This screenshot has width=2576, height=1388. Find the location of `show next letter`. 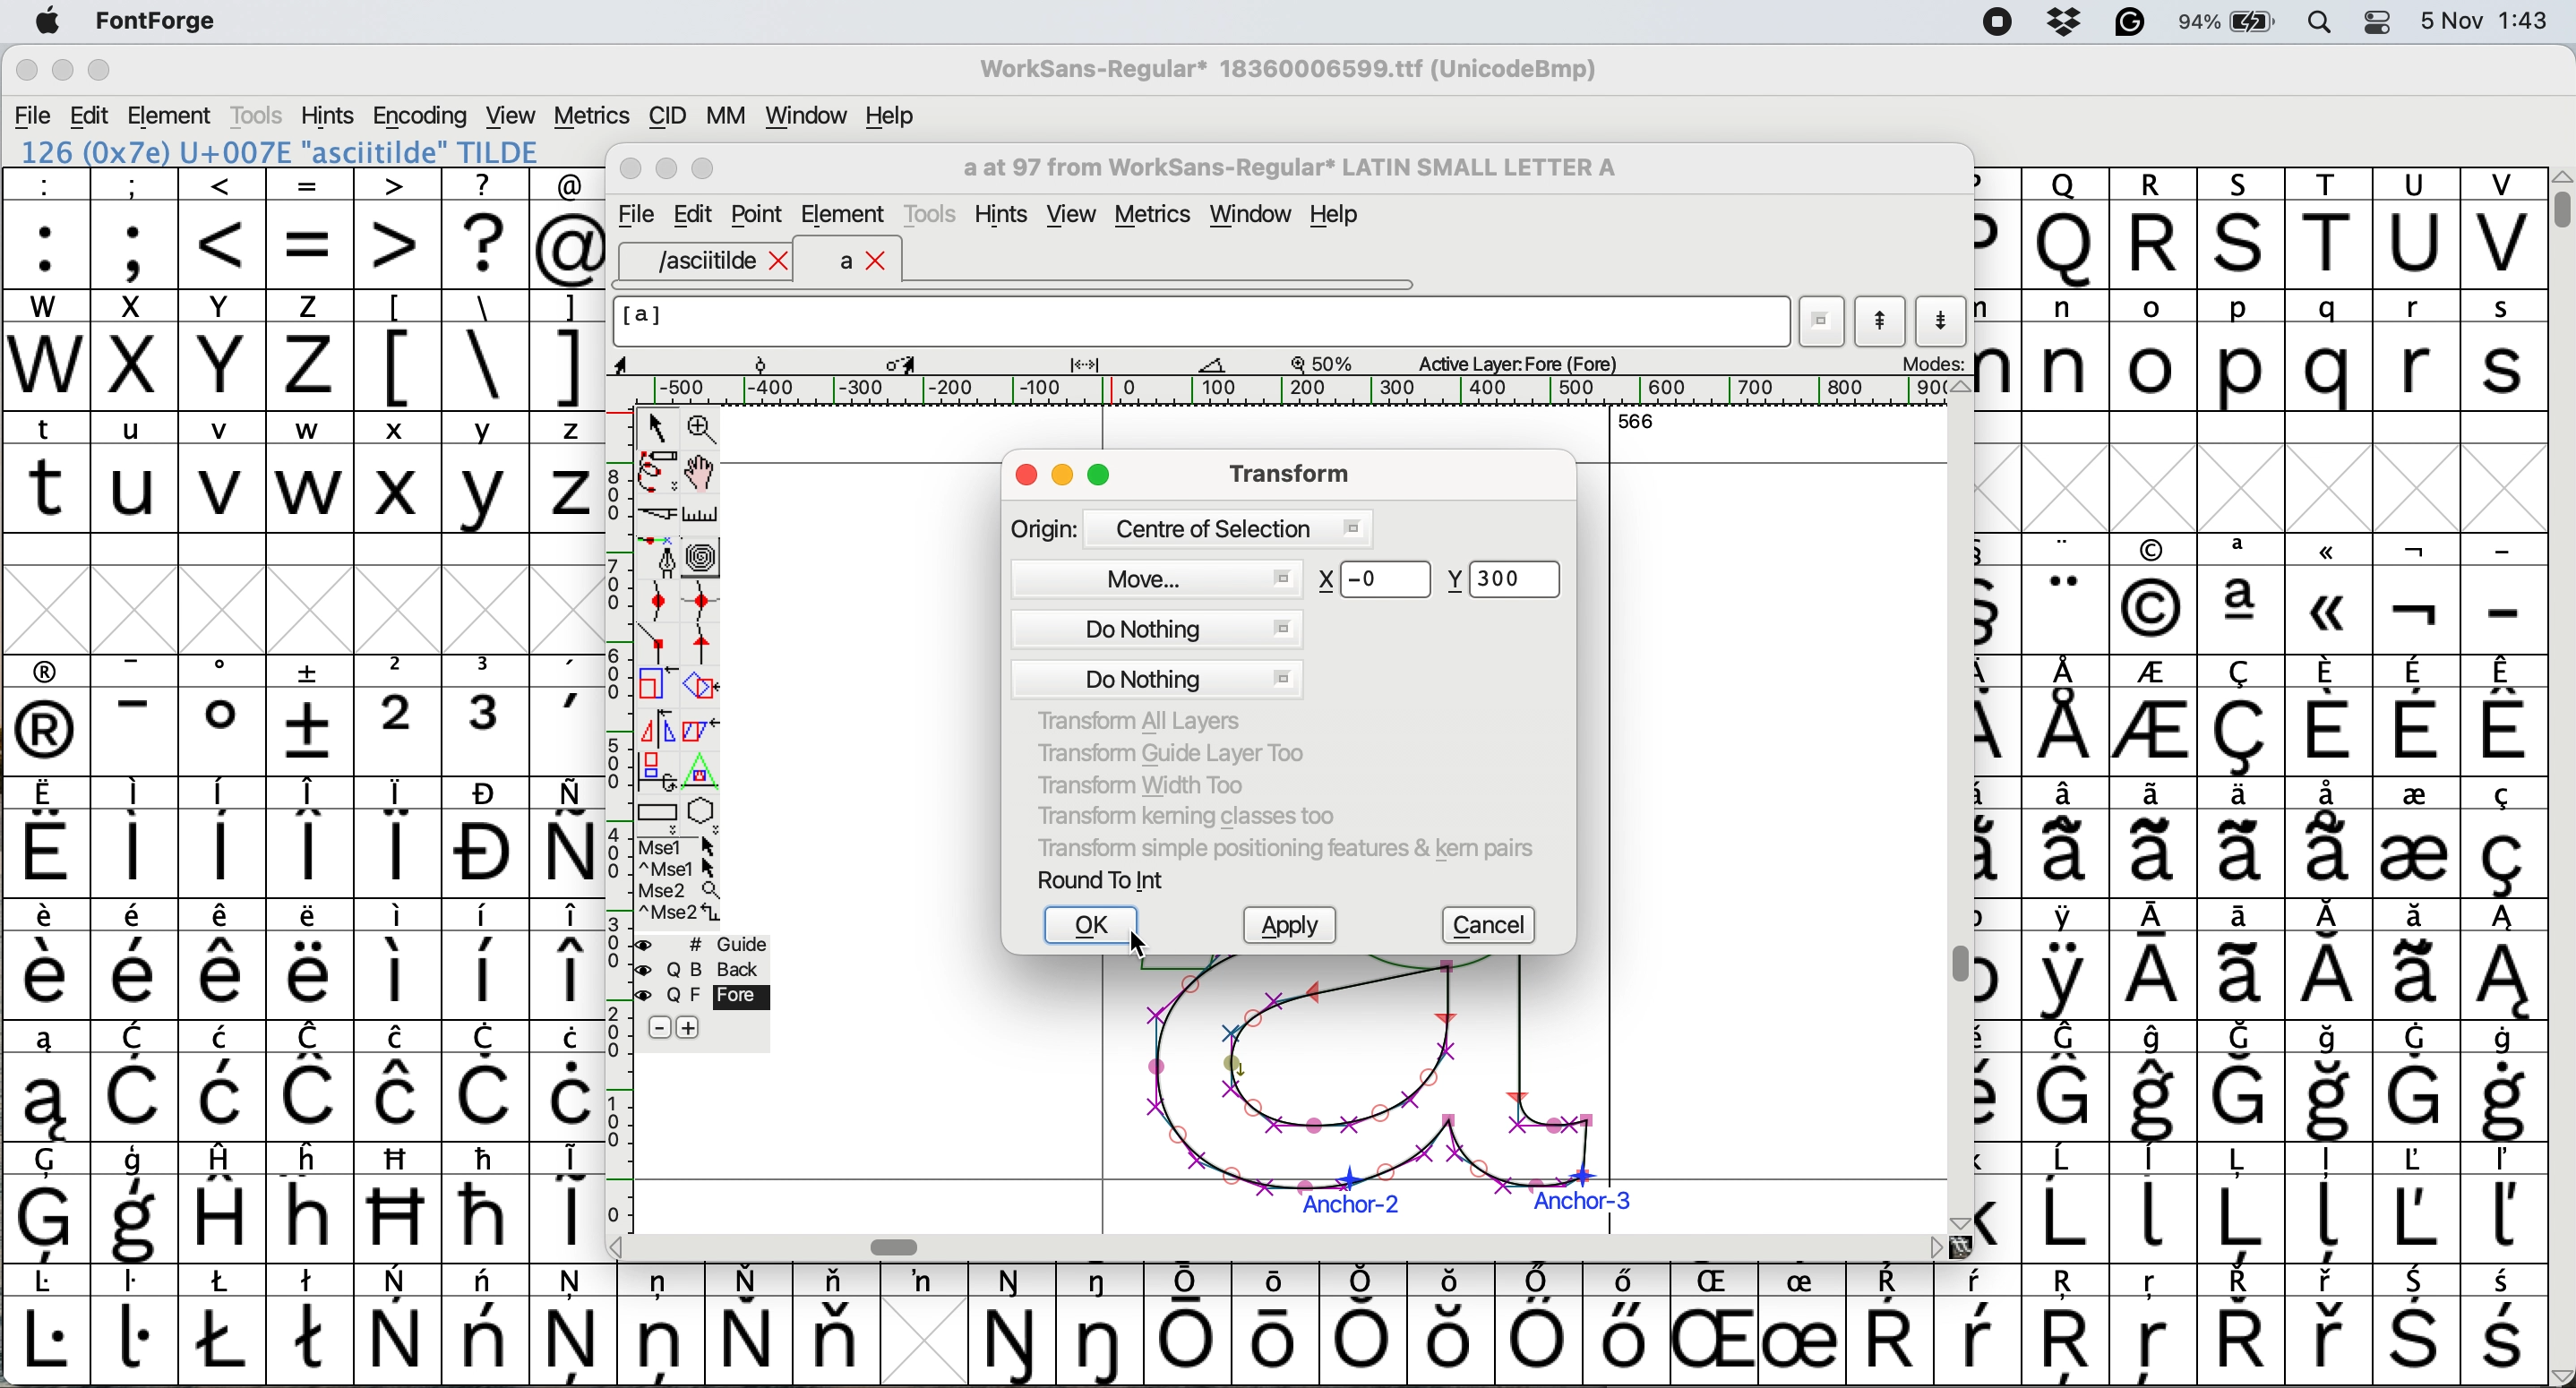

show next letter is located at coordinates (1945, 320).